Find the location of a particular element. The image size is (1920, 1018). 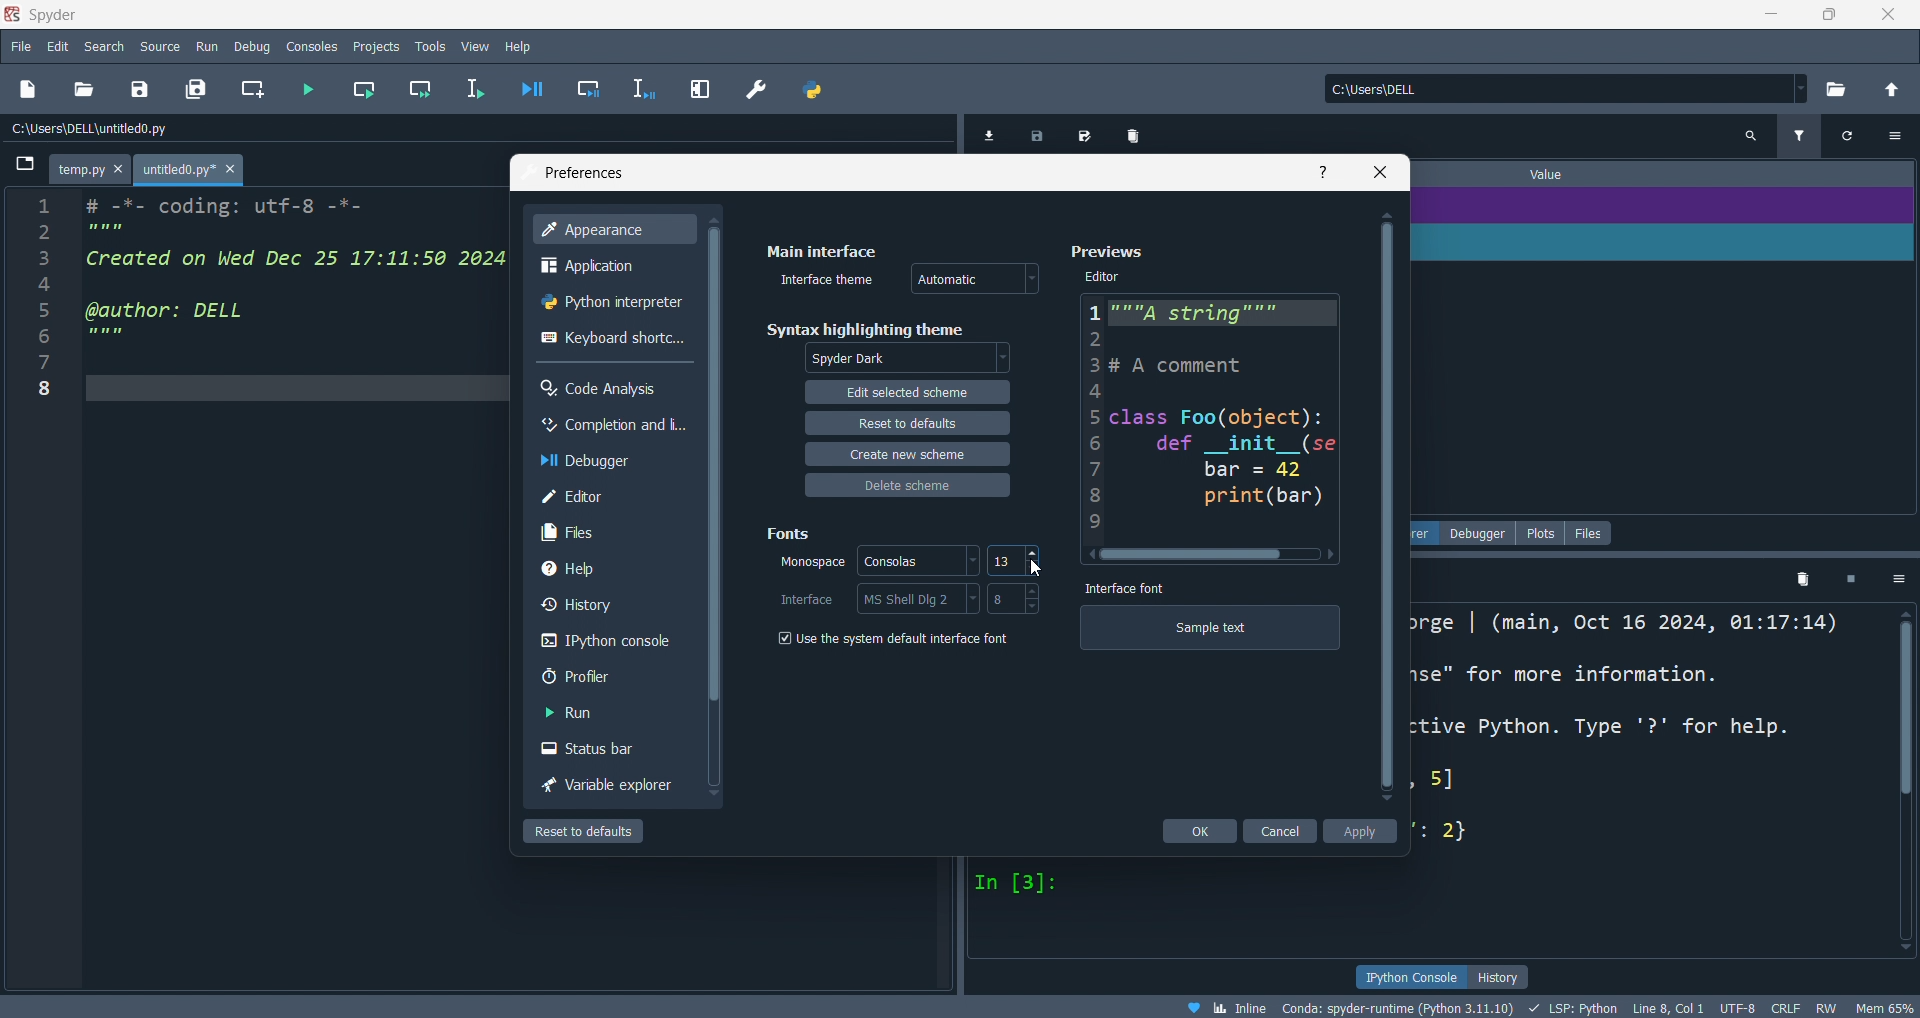

monospace: consolas is located at coordinates (873, 564).